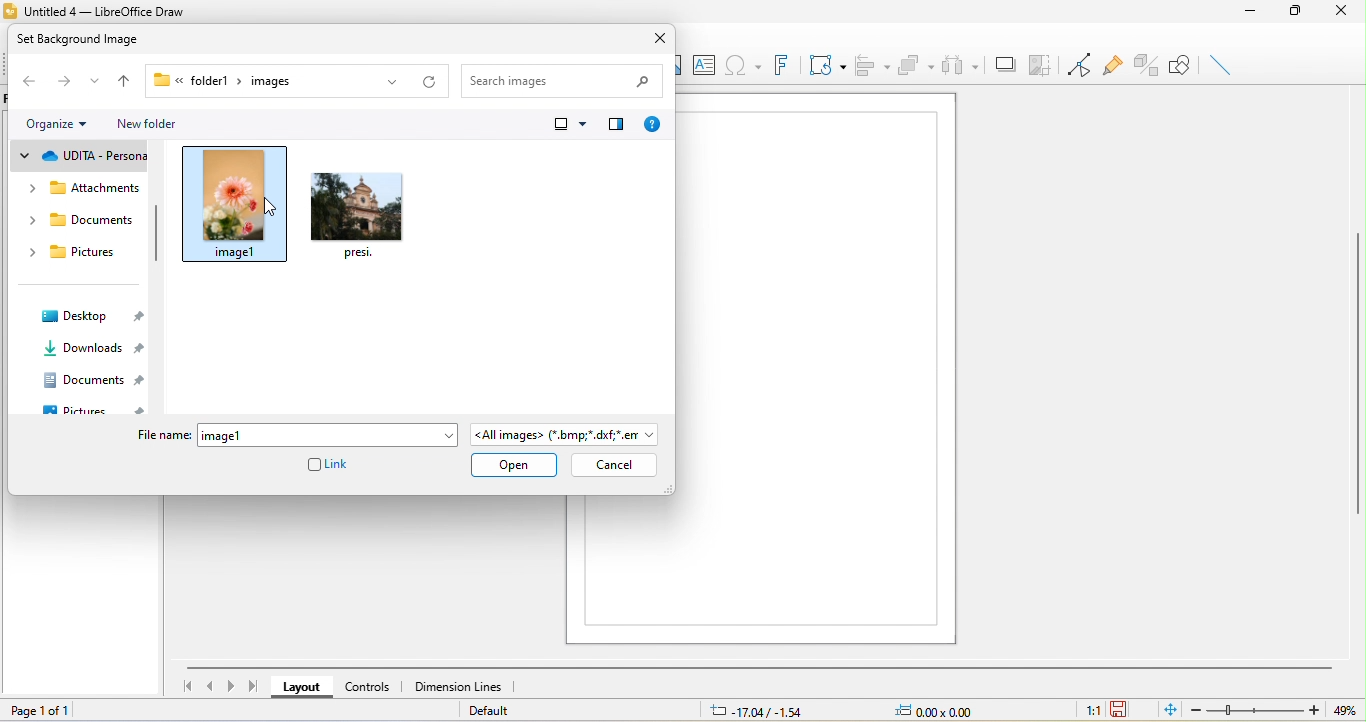 The height and width of the screenshot is (722, 1366). What do you see at coordinates (656, 39) in the screenshot?
I see `close` at bounding box center [656, 39].